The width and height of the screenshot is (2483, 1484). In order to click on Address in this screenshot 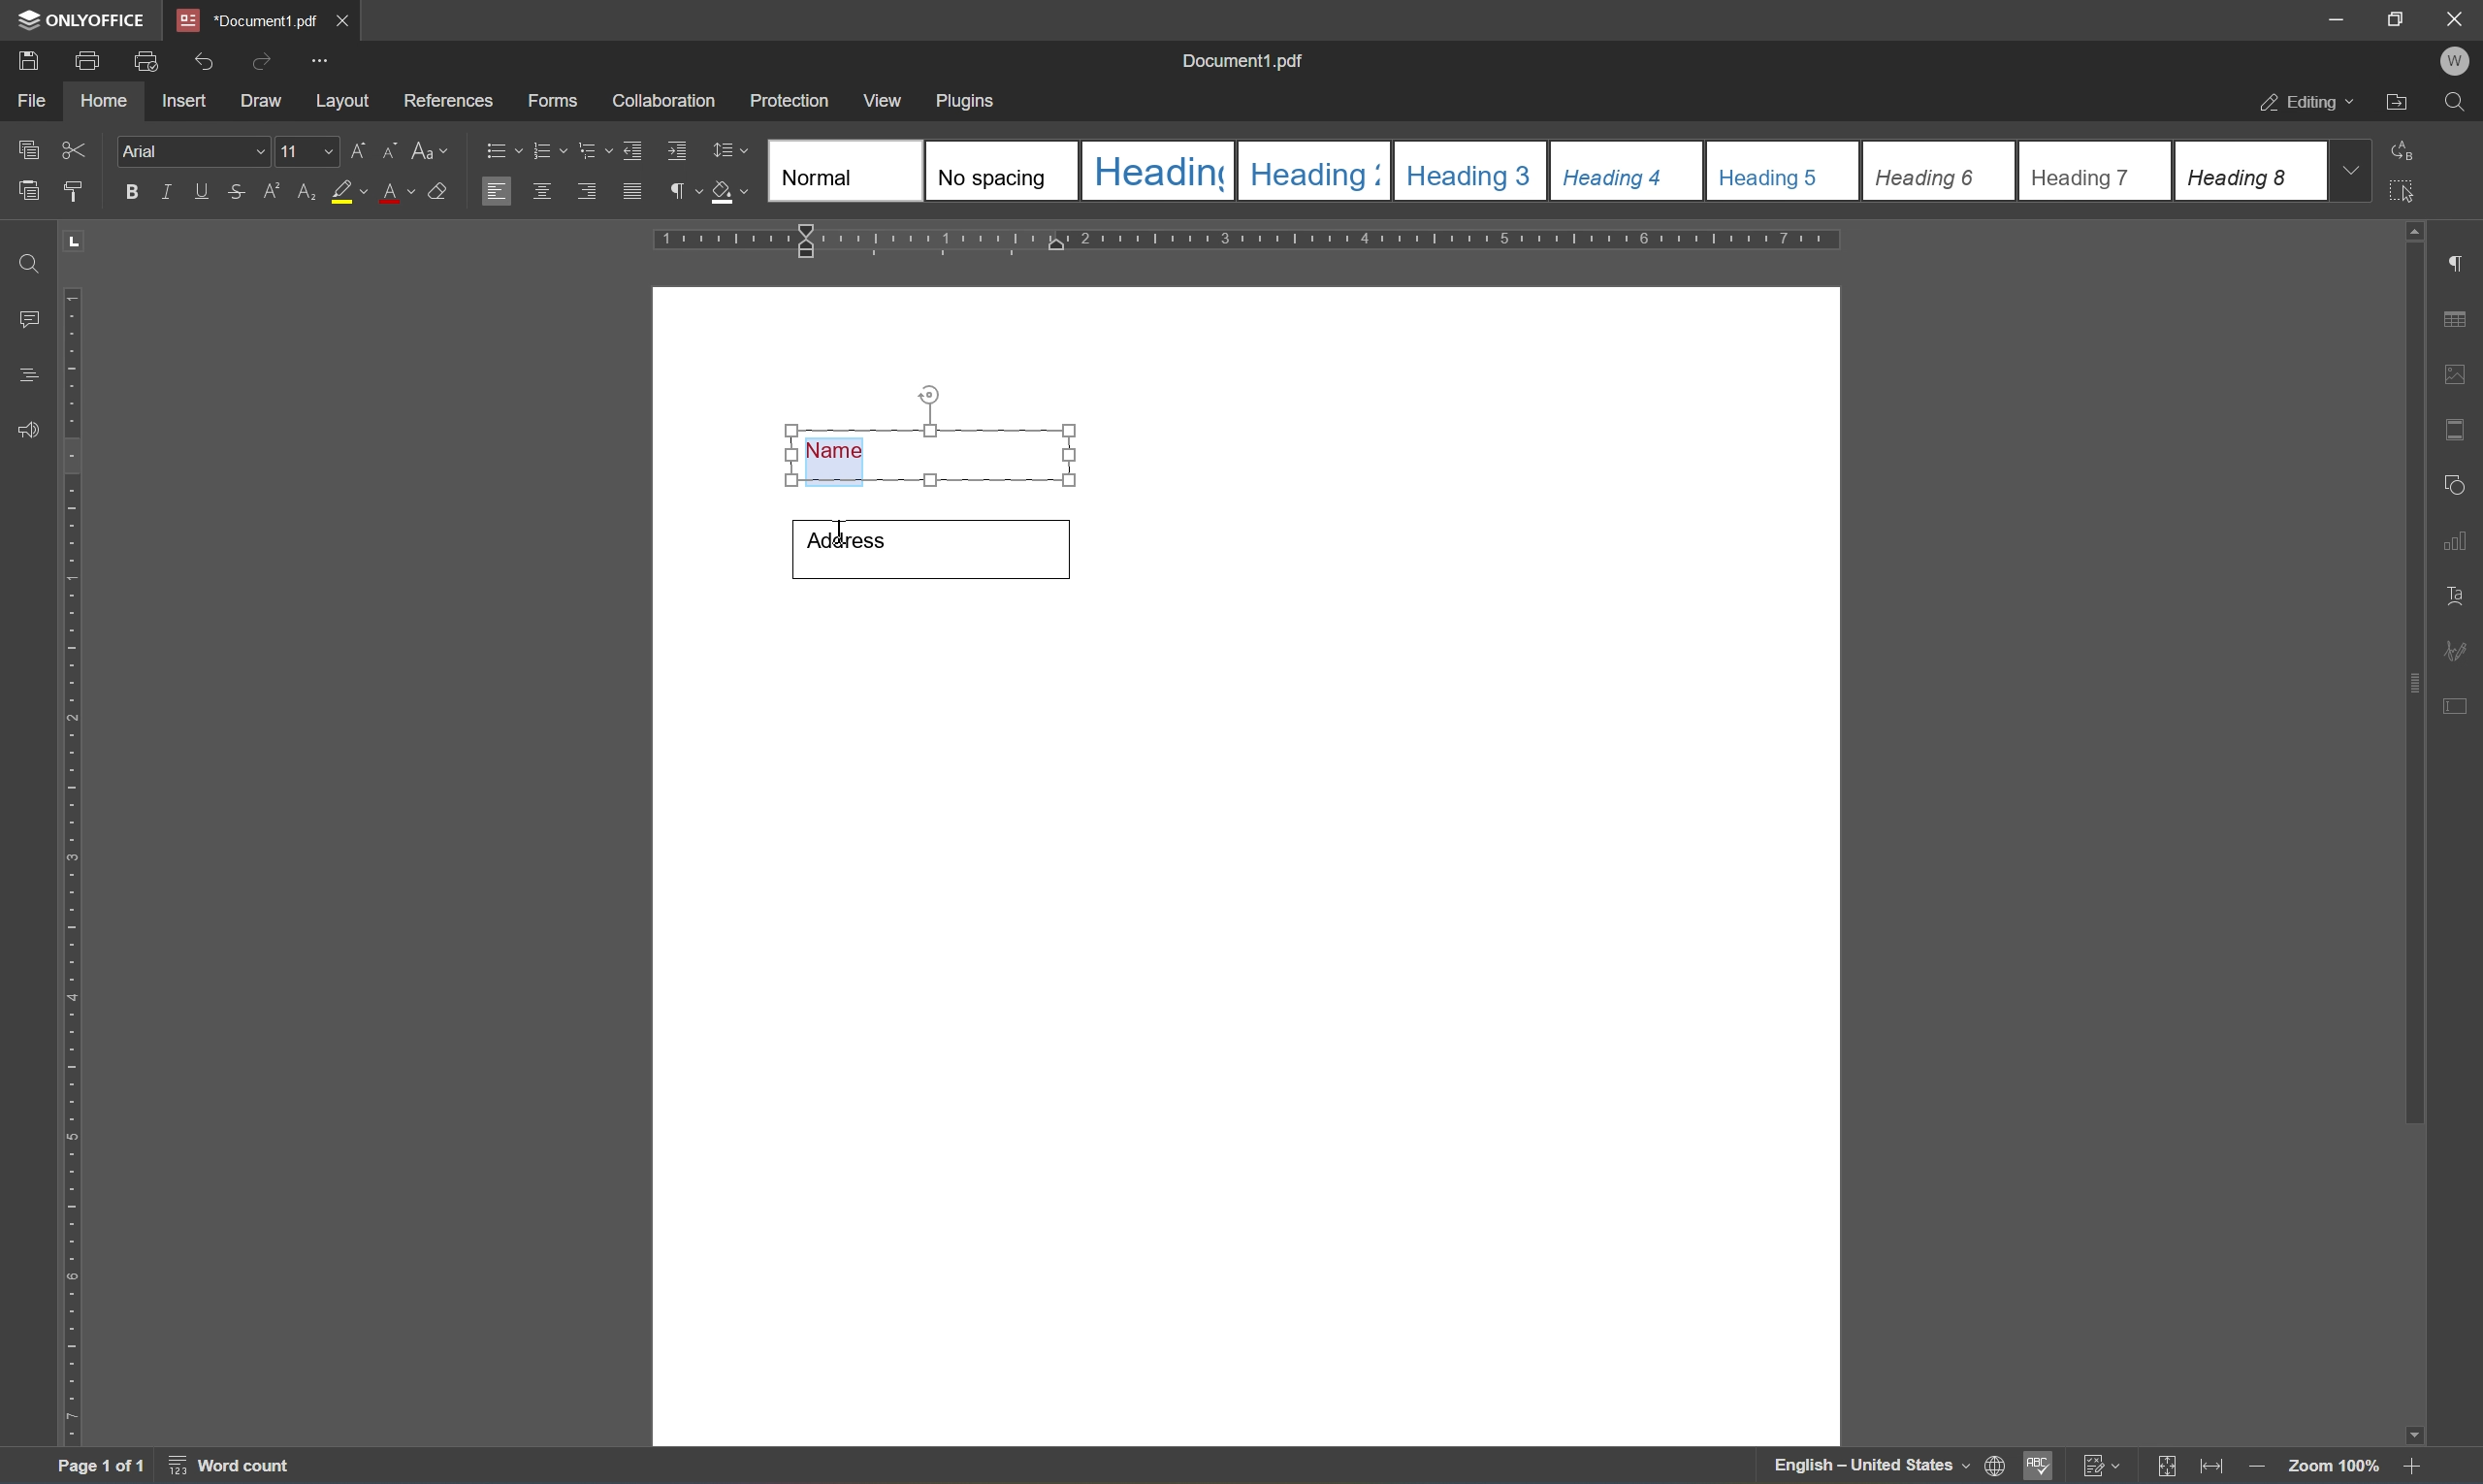, I will do `click(936, 545)`.